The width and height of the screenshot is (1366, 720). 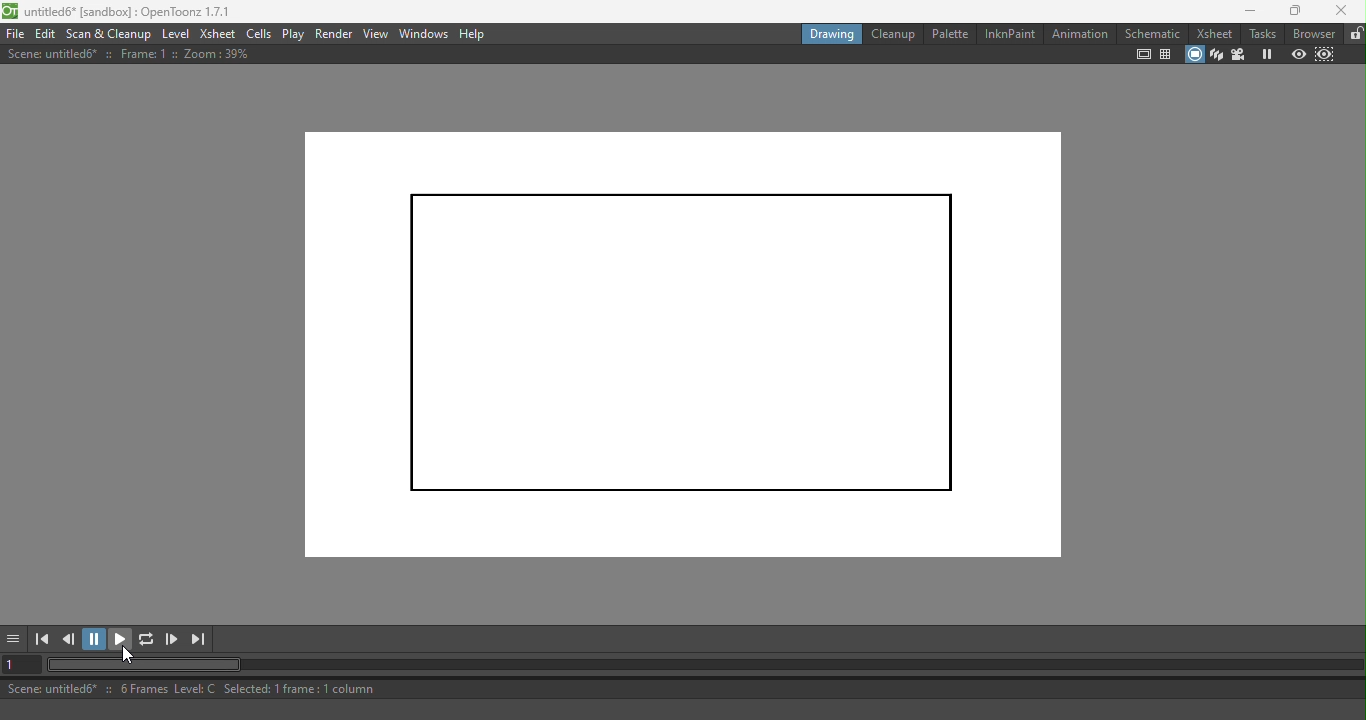 What do you see at coordinates (701, 666) in the screenshot?
I see `Horizontal scroll bar` at bounding box center [701, 666].